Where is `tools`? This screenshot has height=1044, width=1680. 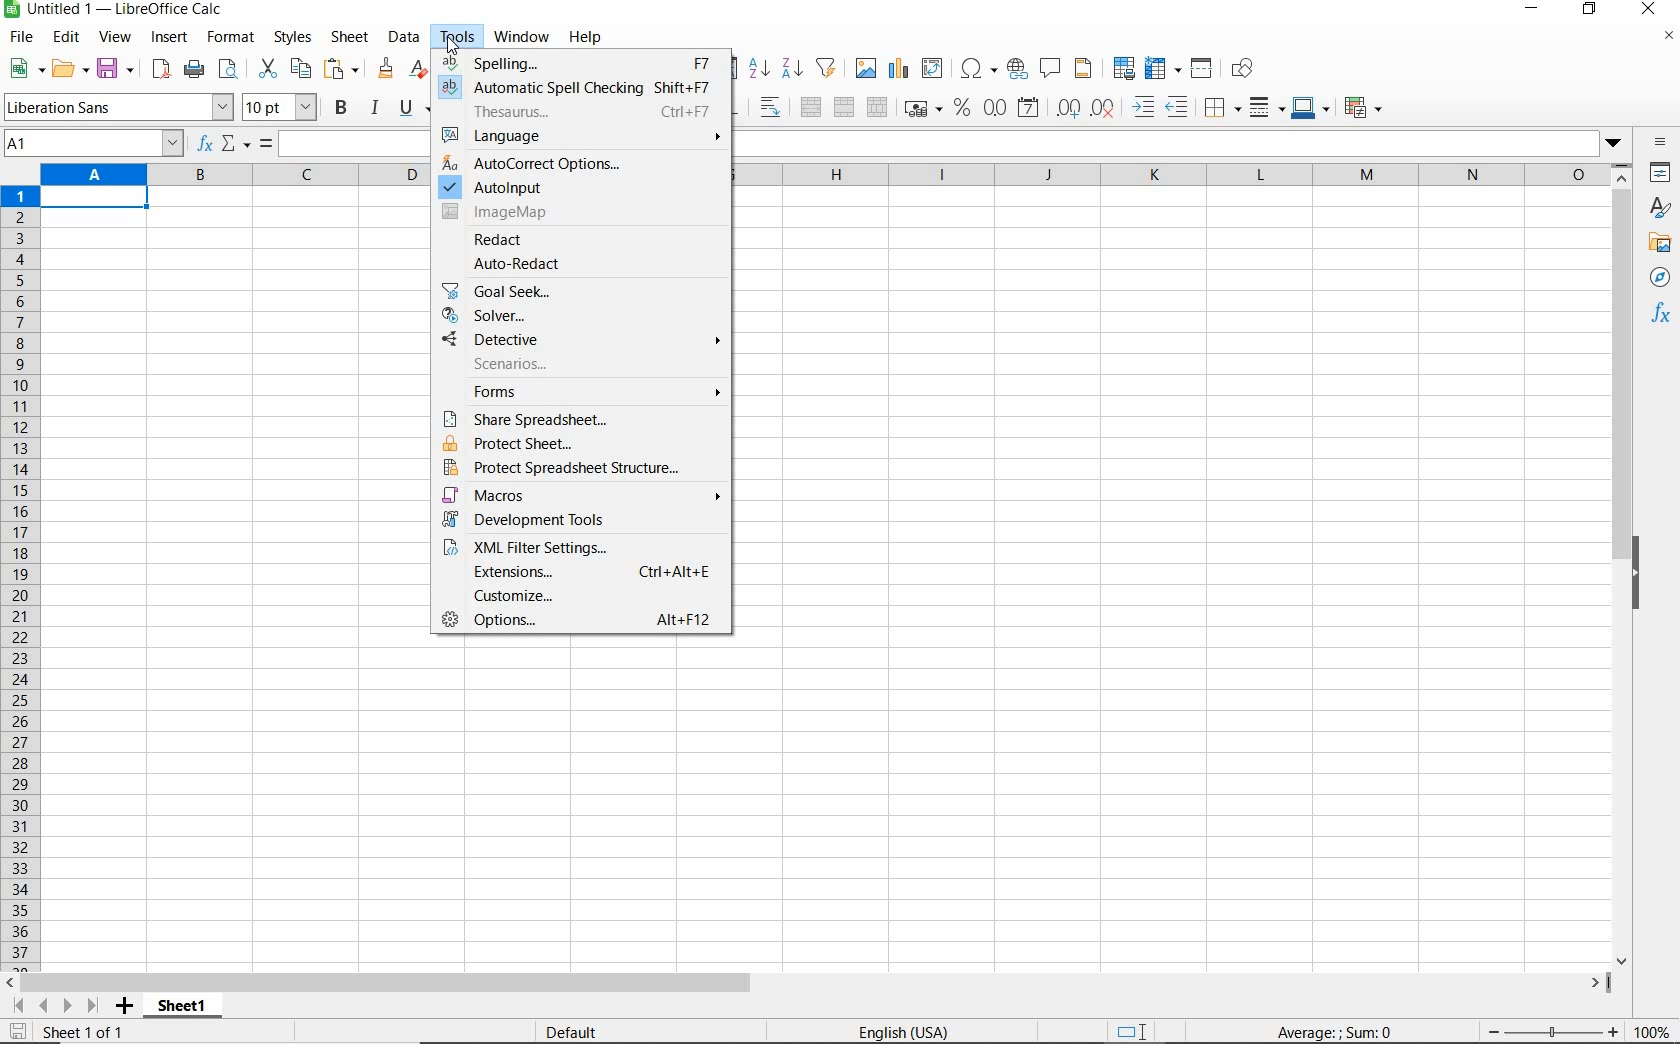 tools is located at coordinates (456, 37).